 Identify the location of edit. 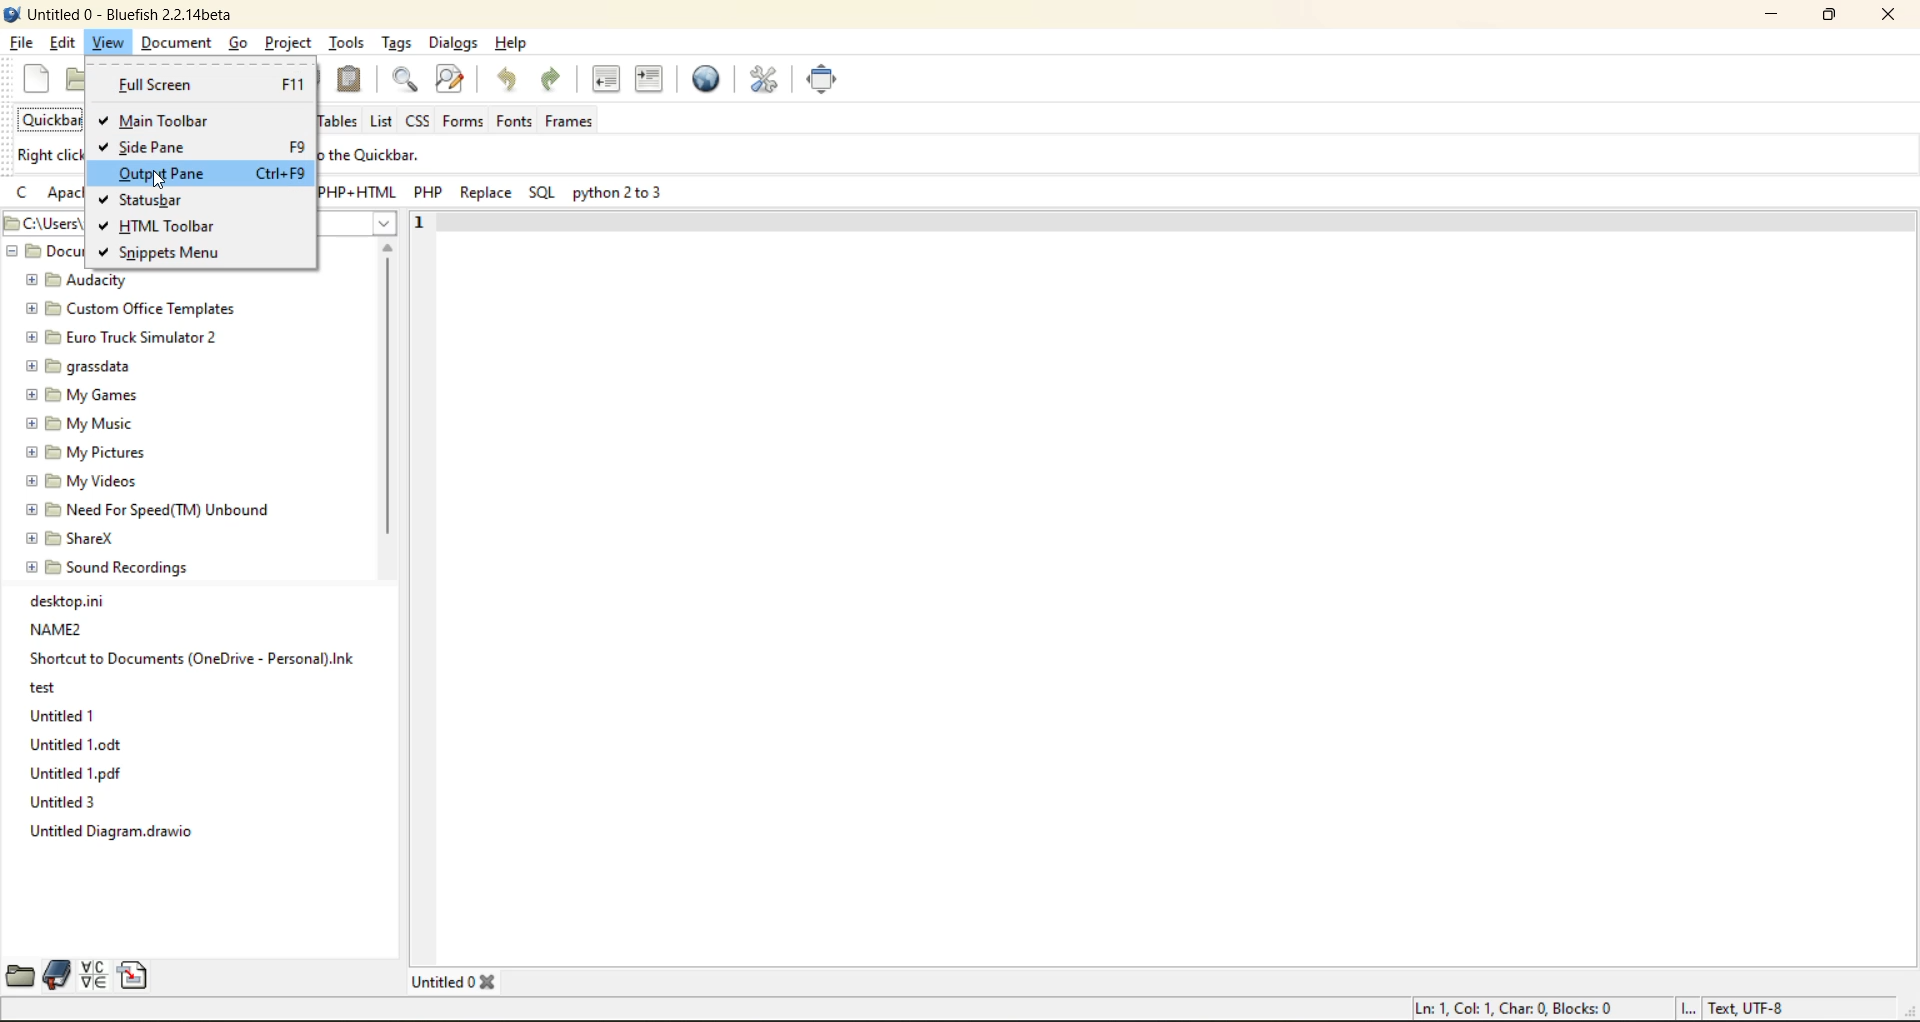
(65, 43).